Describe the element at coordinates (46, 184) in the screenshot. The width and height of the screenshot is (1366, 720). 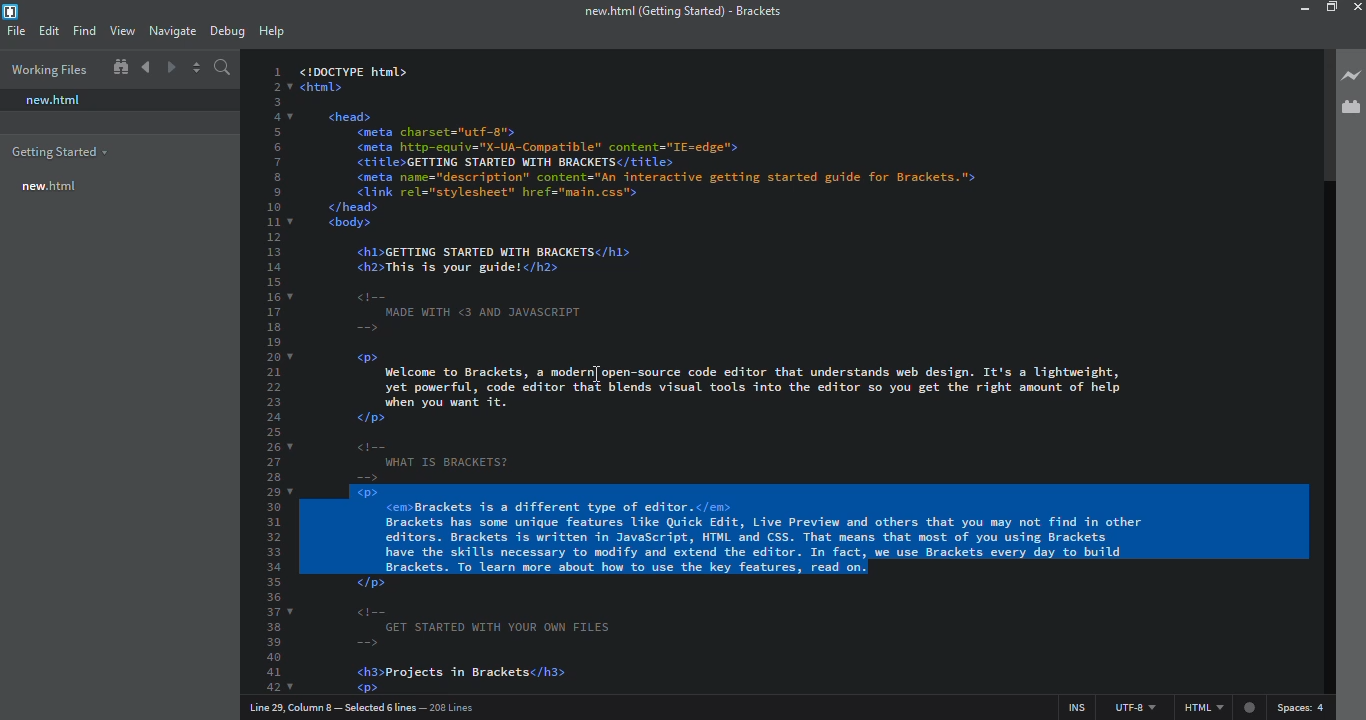
I see `new` at that location.